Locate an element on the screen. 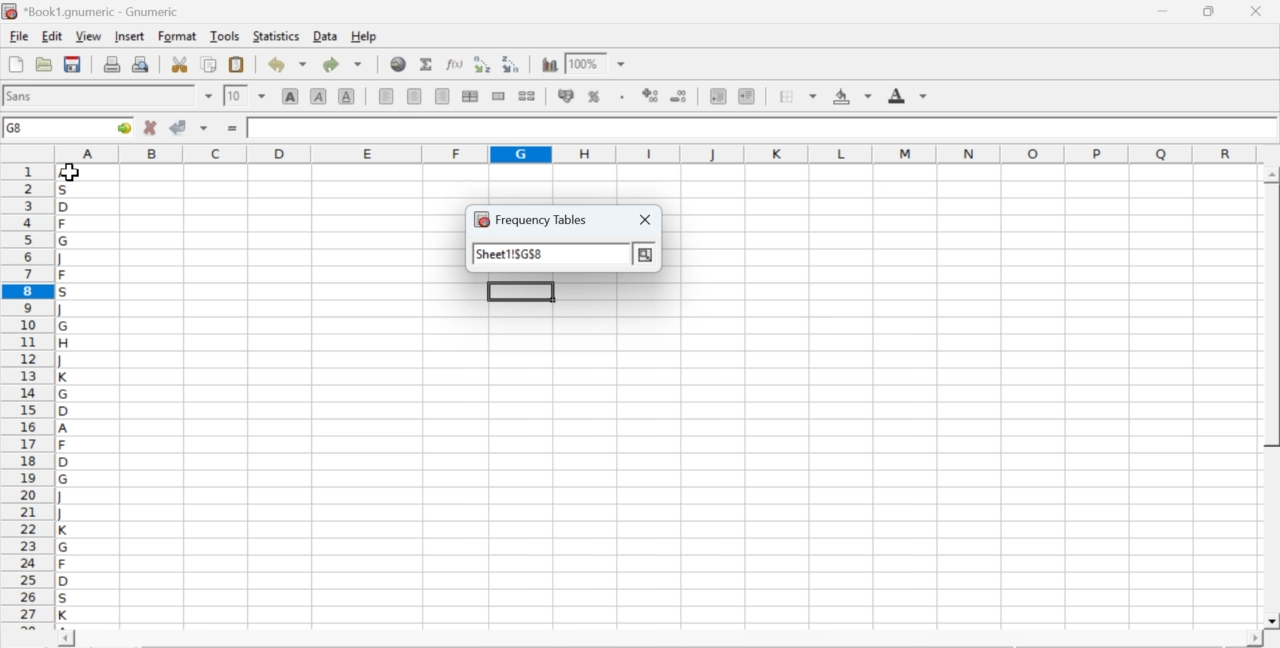  drop down is located at coordinates (210, 96).